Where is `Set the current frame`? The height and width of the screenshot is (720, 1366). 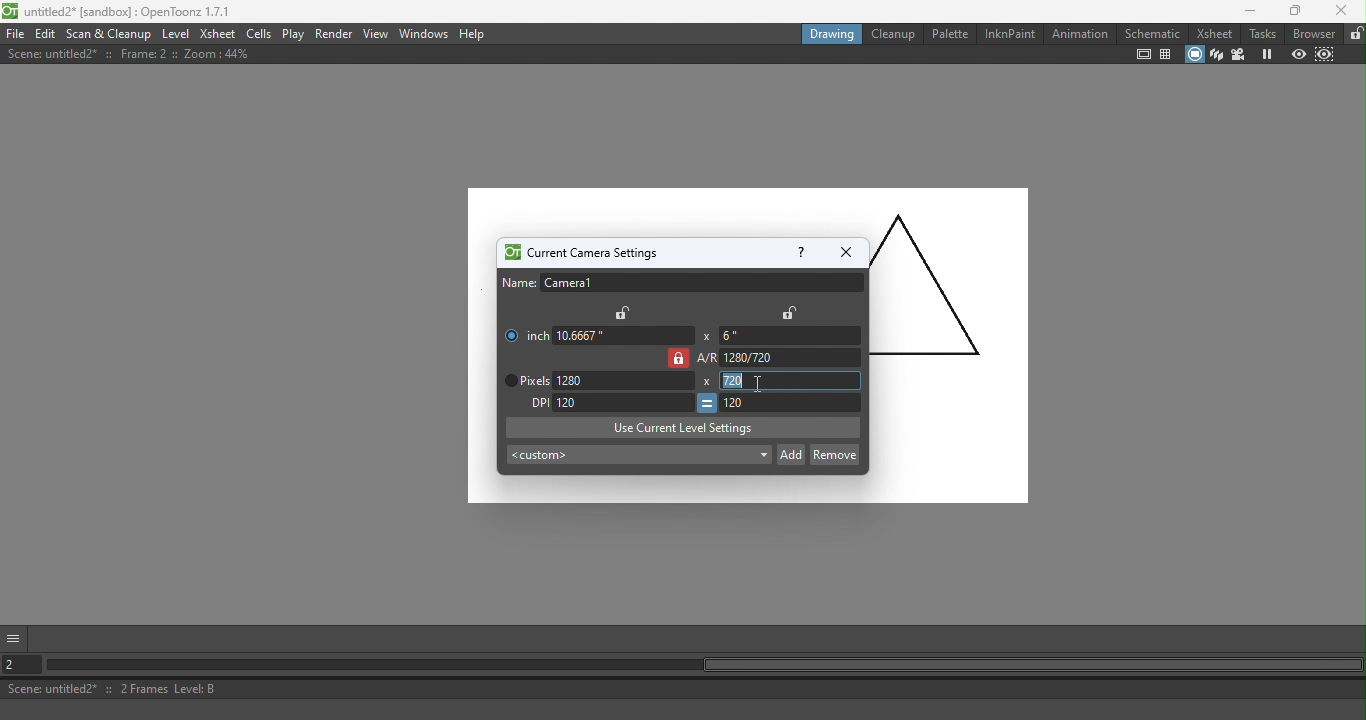
Set the current frame is located at coordinates (23, 663).